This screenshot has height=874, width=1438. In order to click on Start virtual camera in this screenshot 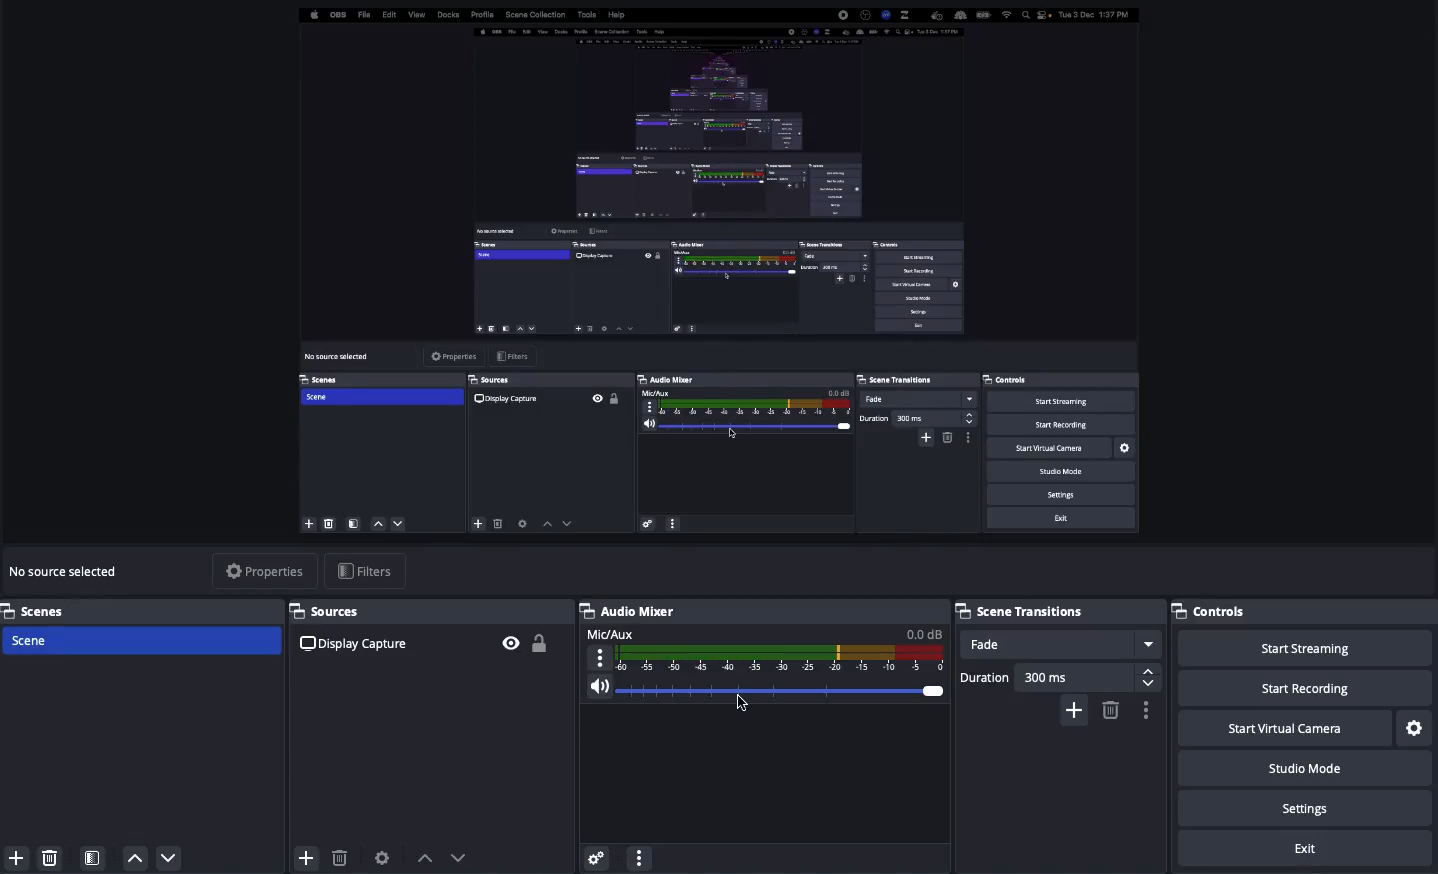, I will do `click(1282, 729)`.